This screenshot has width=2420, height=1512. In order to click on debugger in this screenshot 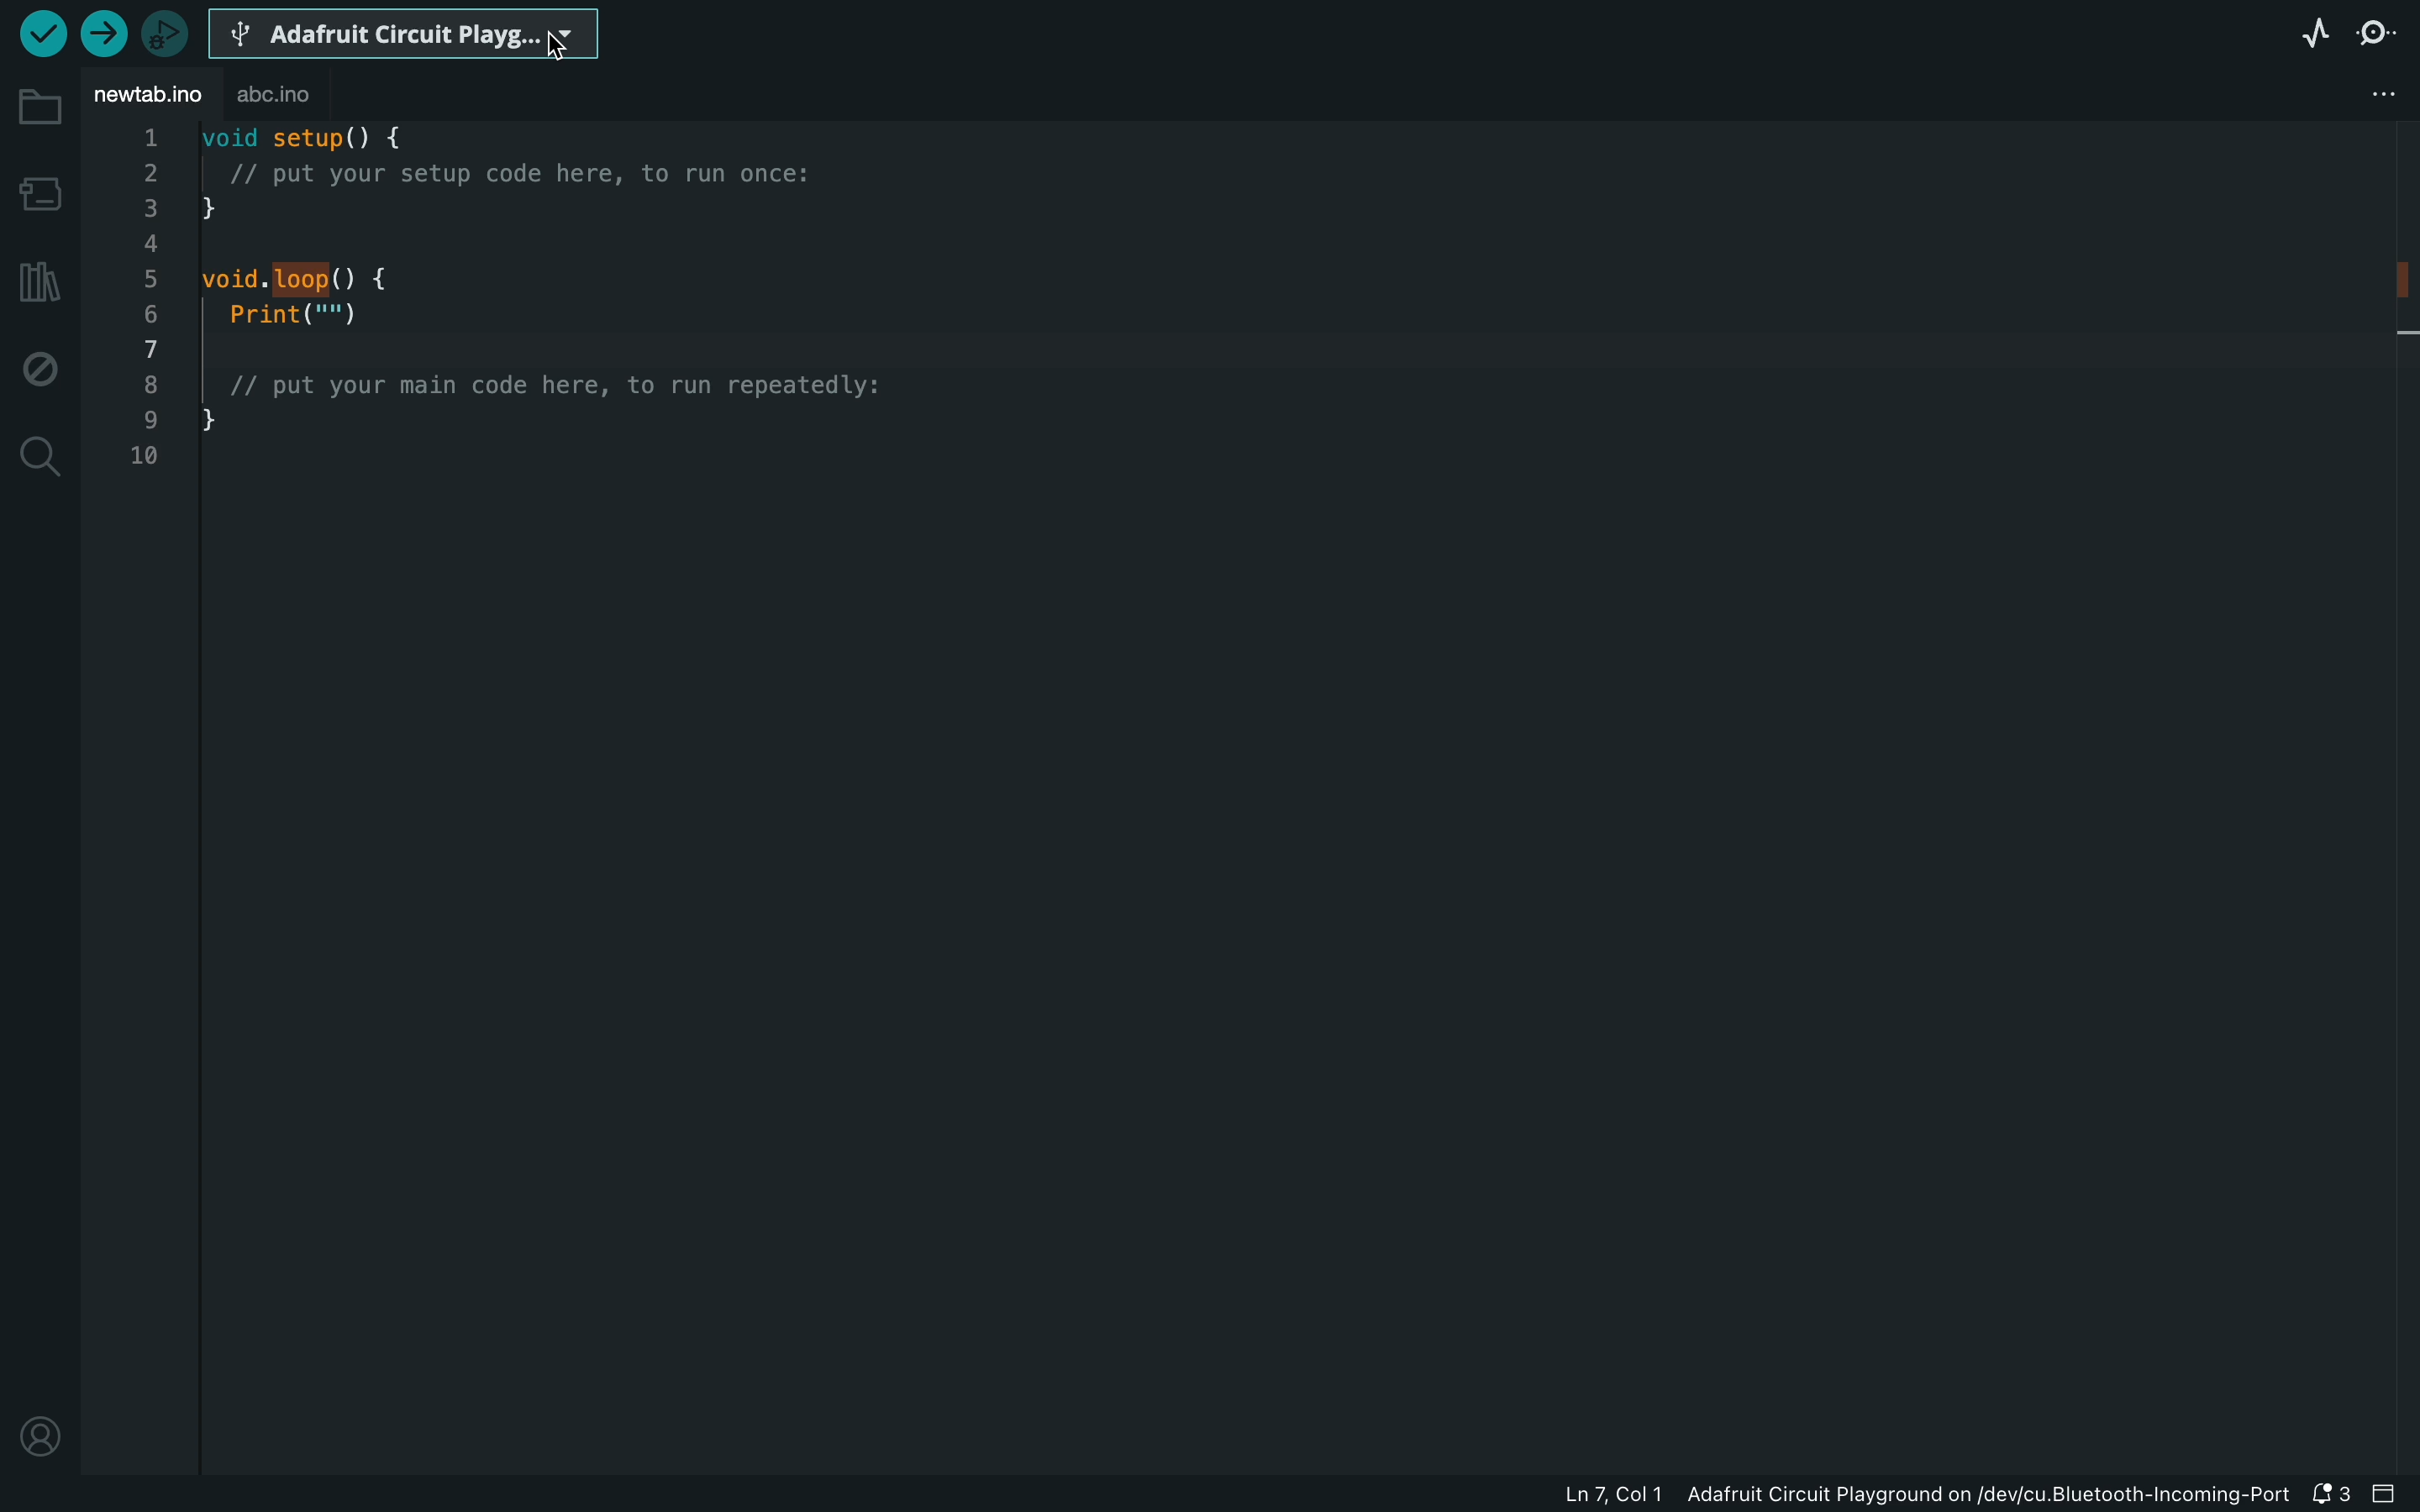, I will do `click(162, 31)`.